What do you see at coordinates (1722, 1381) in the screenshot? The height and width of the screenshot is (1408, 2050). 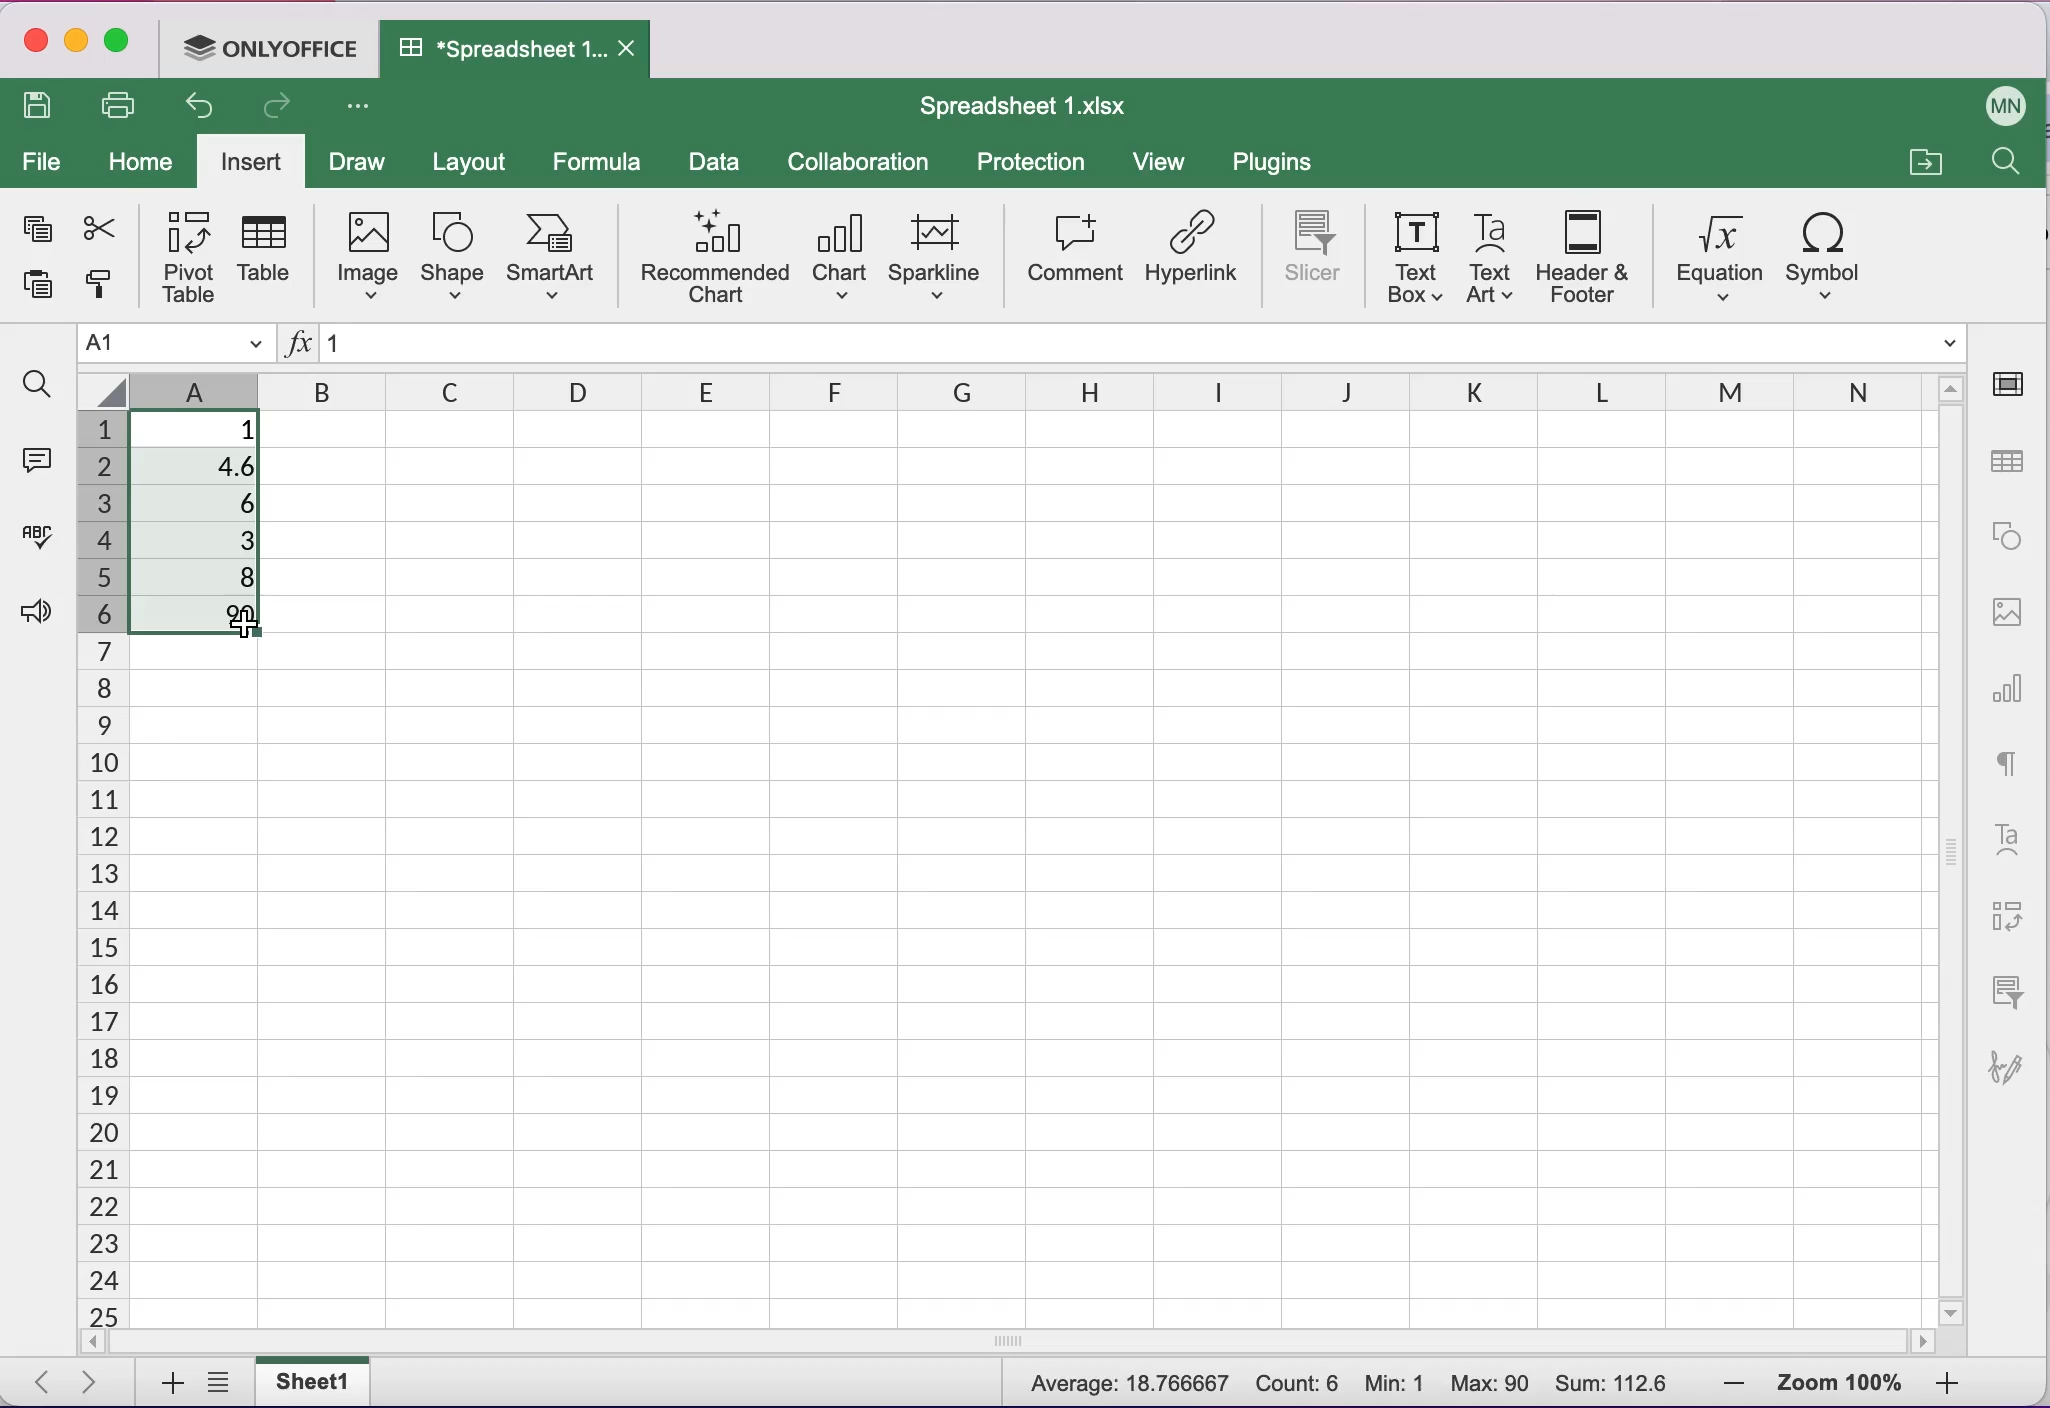 I see `zoom out` at bounding box center [1722, 1381].